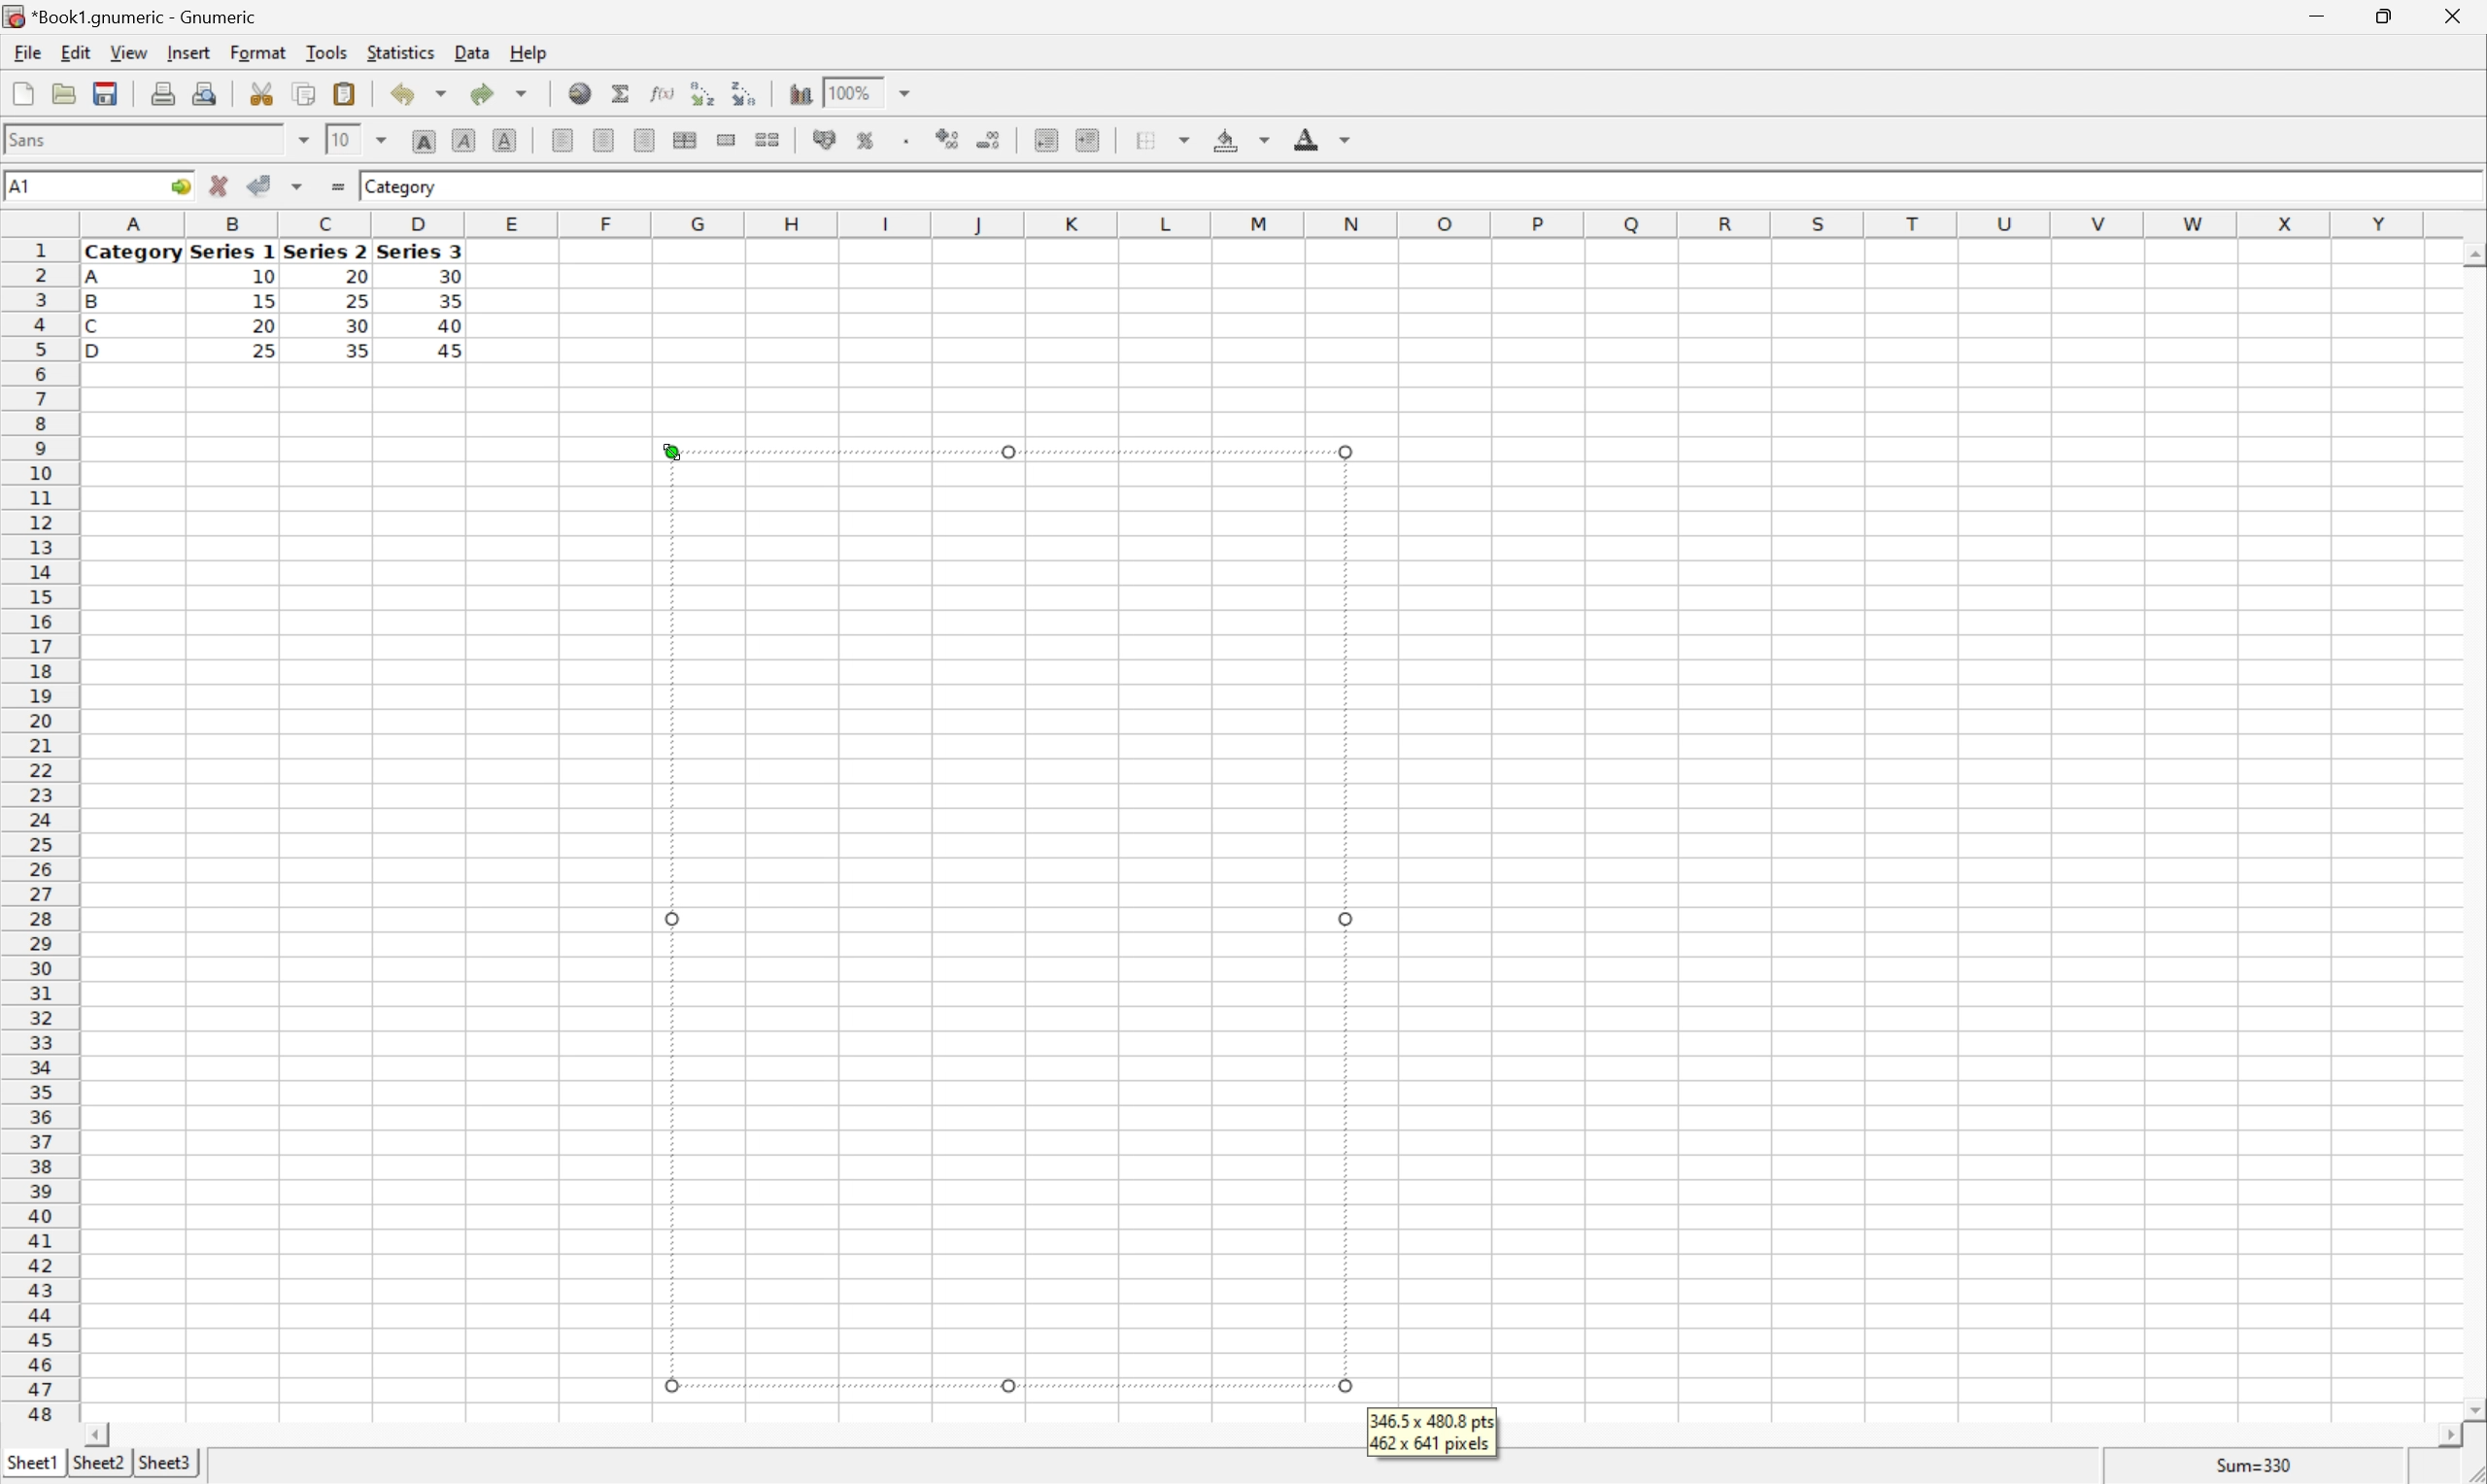 The image size is (2487, 1484). What do you see at coordinates (725, 139) in the screenshot?
I see `Merge a range of cells` at bounding box center [725, 139].